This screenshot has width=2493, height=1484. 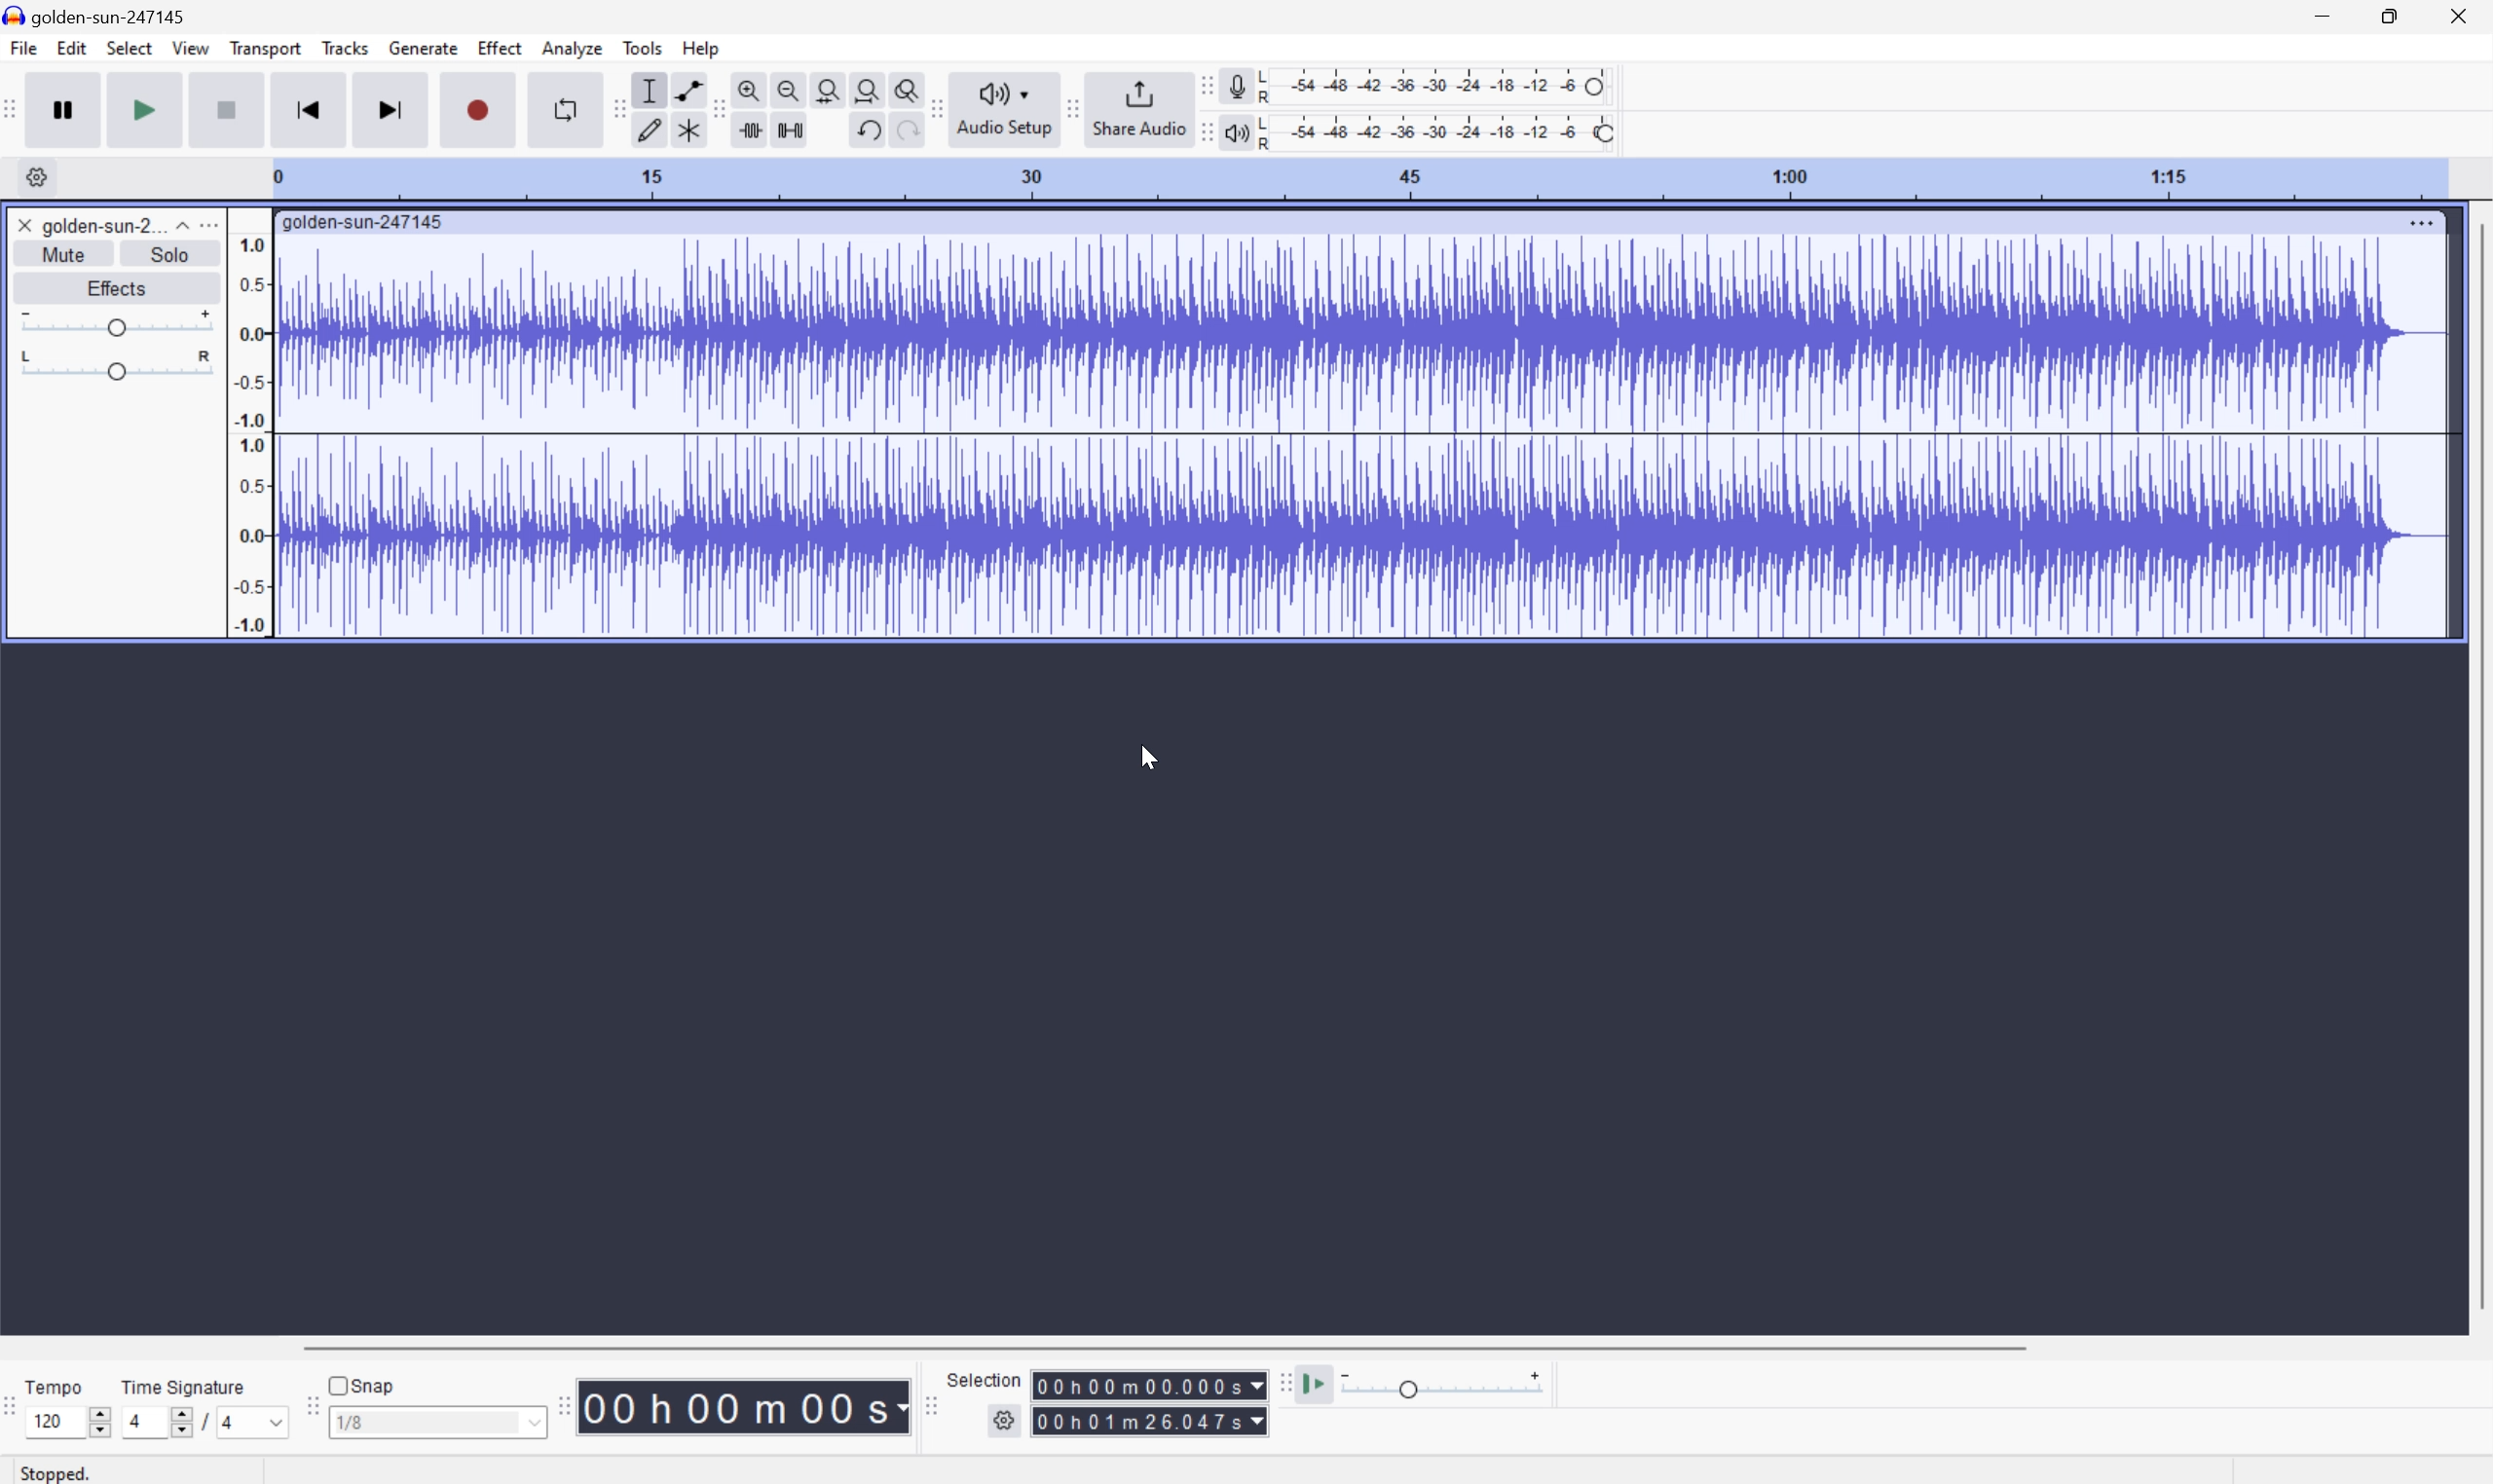 I want to click on Play, so click(x=145, y=108).